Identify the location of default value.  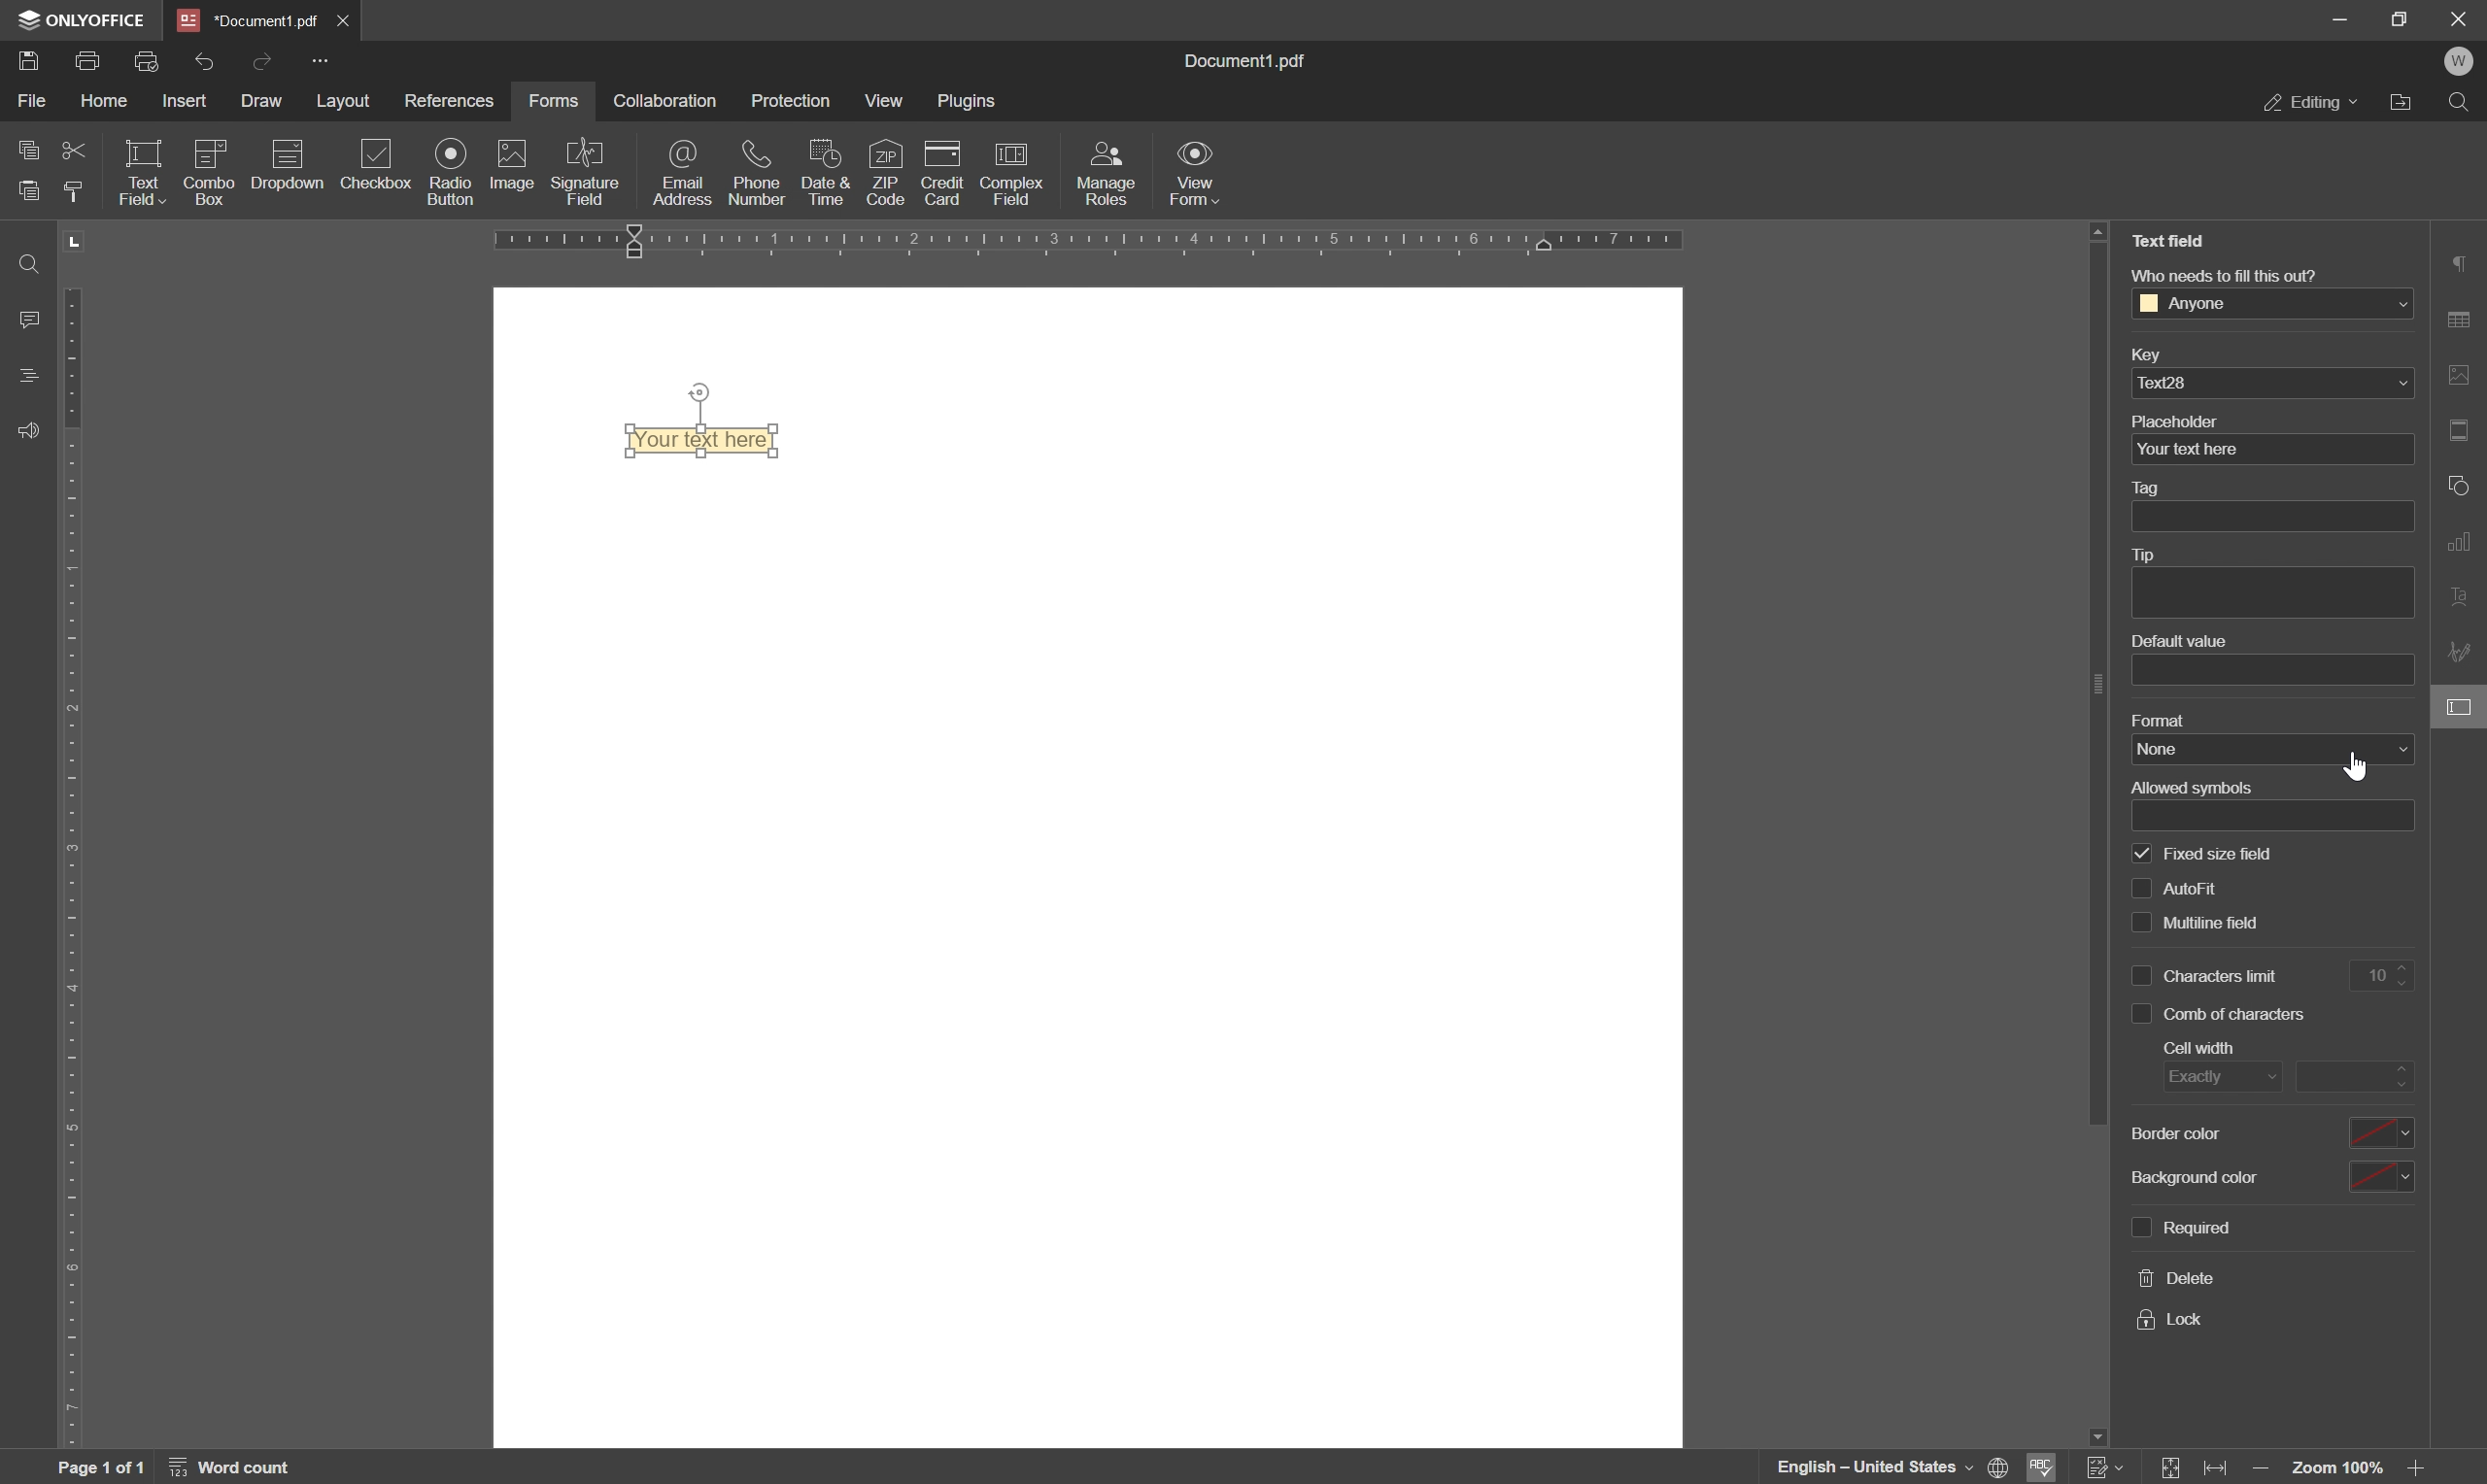
(2183, 640).